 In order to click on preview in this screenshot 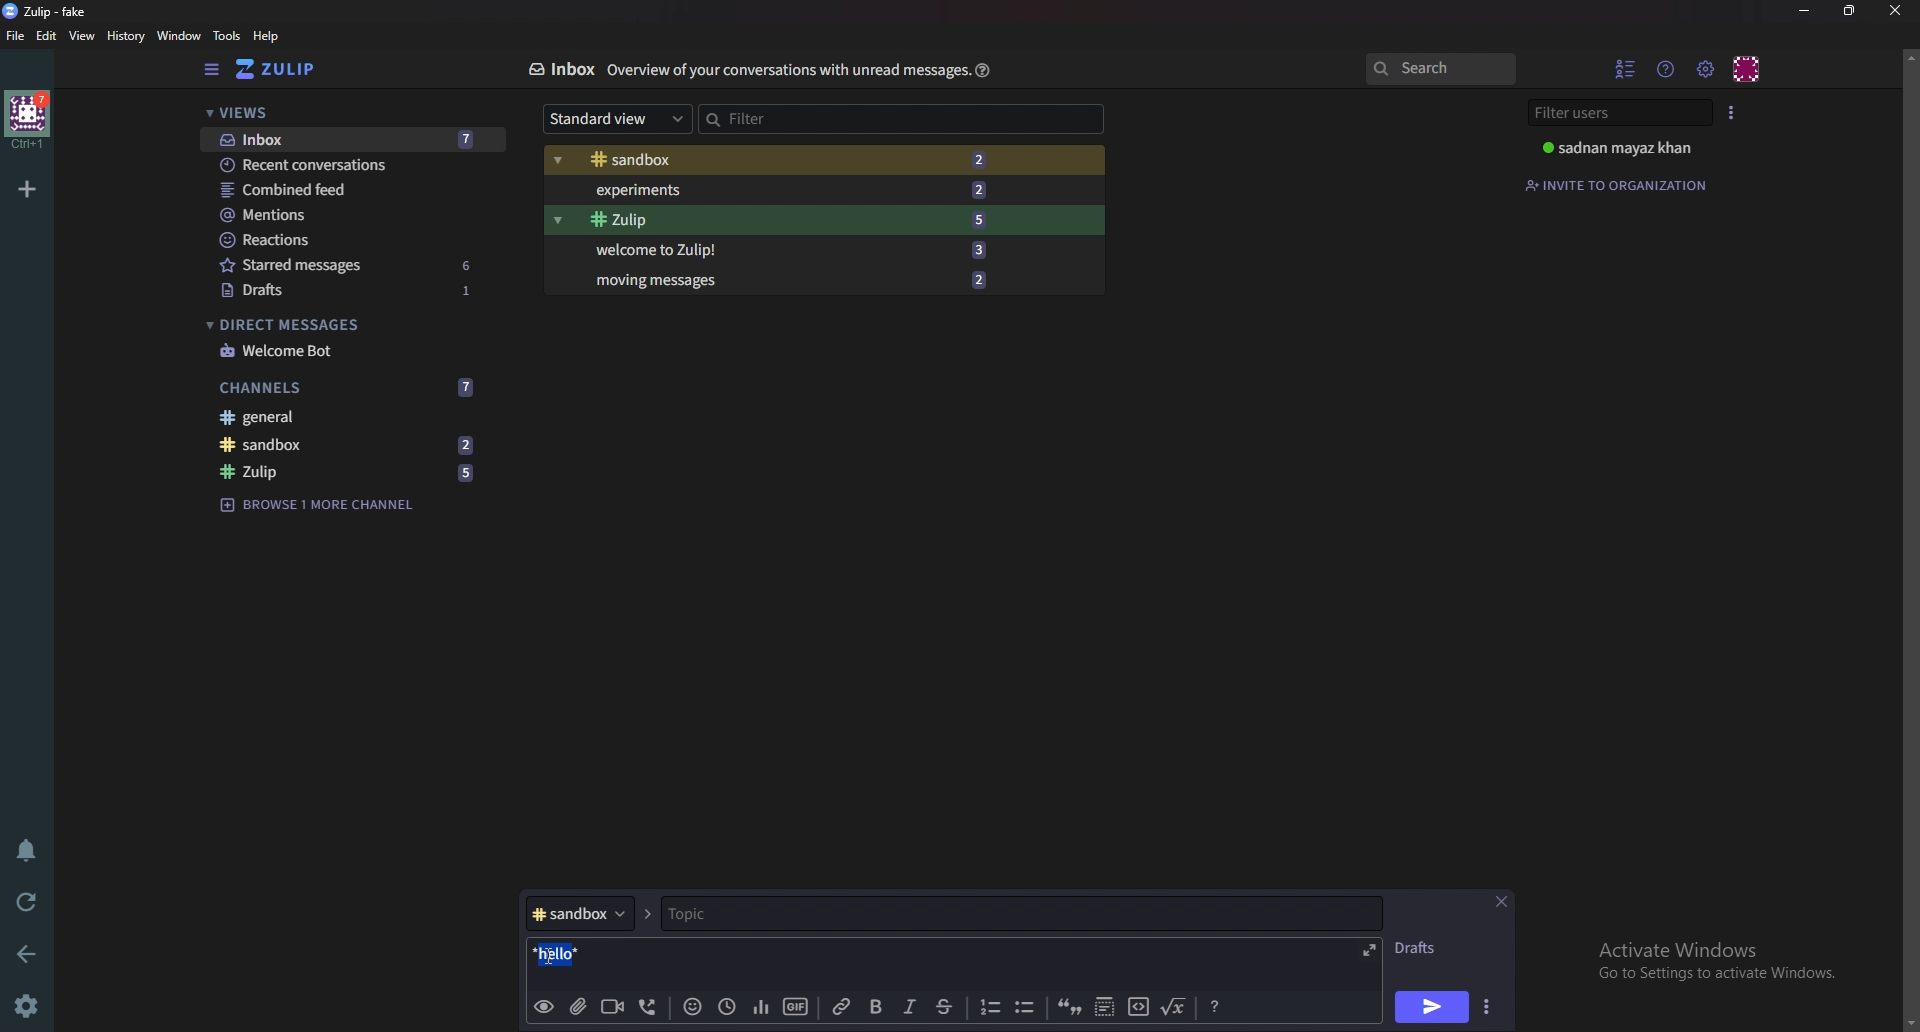, I will do `click(541, 1007)`.